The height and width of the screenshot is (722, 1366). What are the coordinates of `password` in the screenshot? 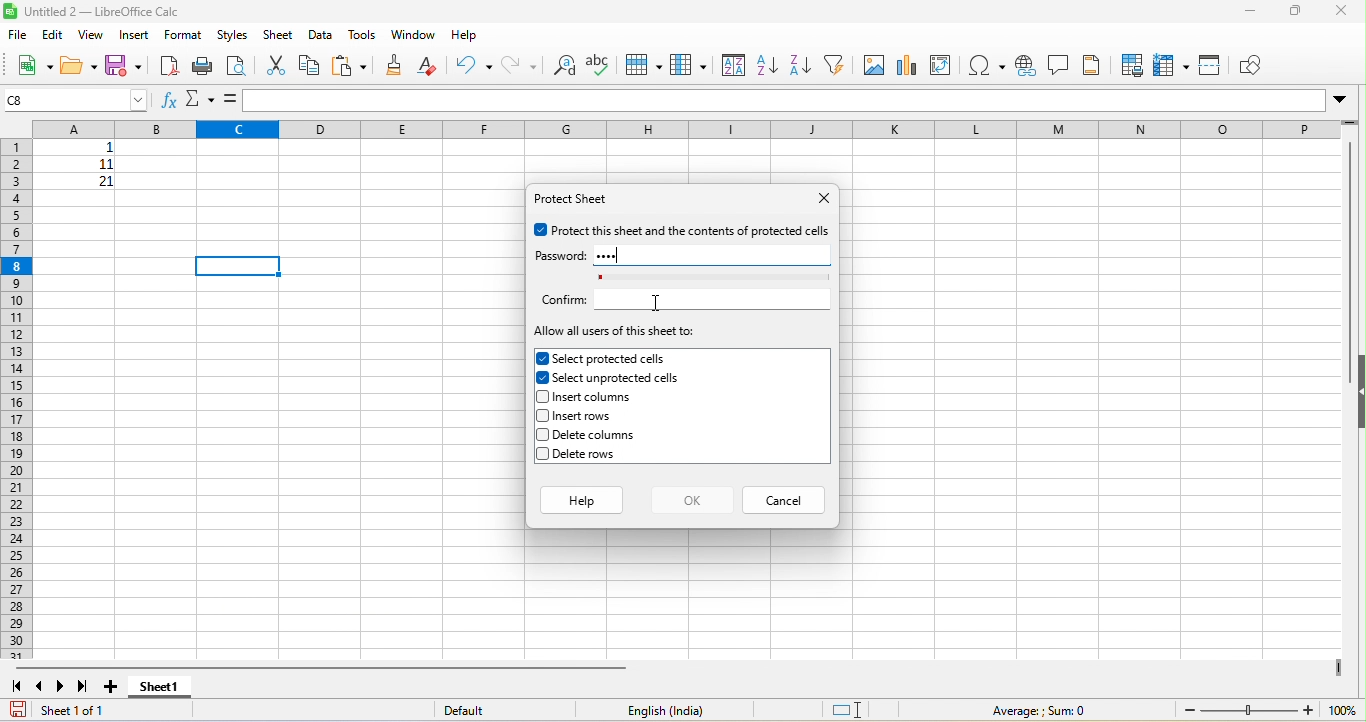 It's located at (561, 256).